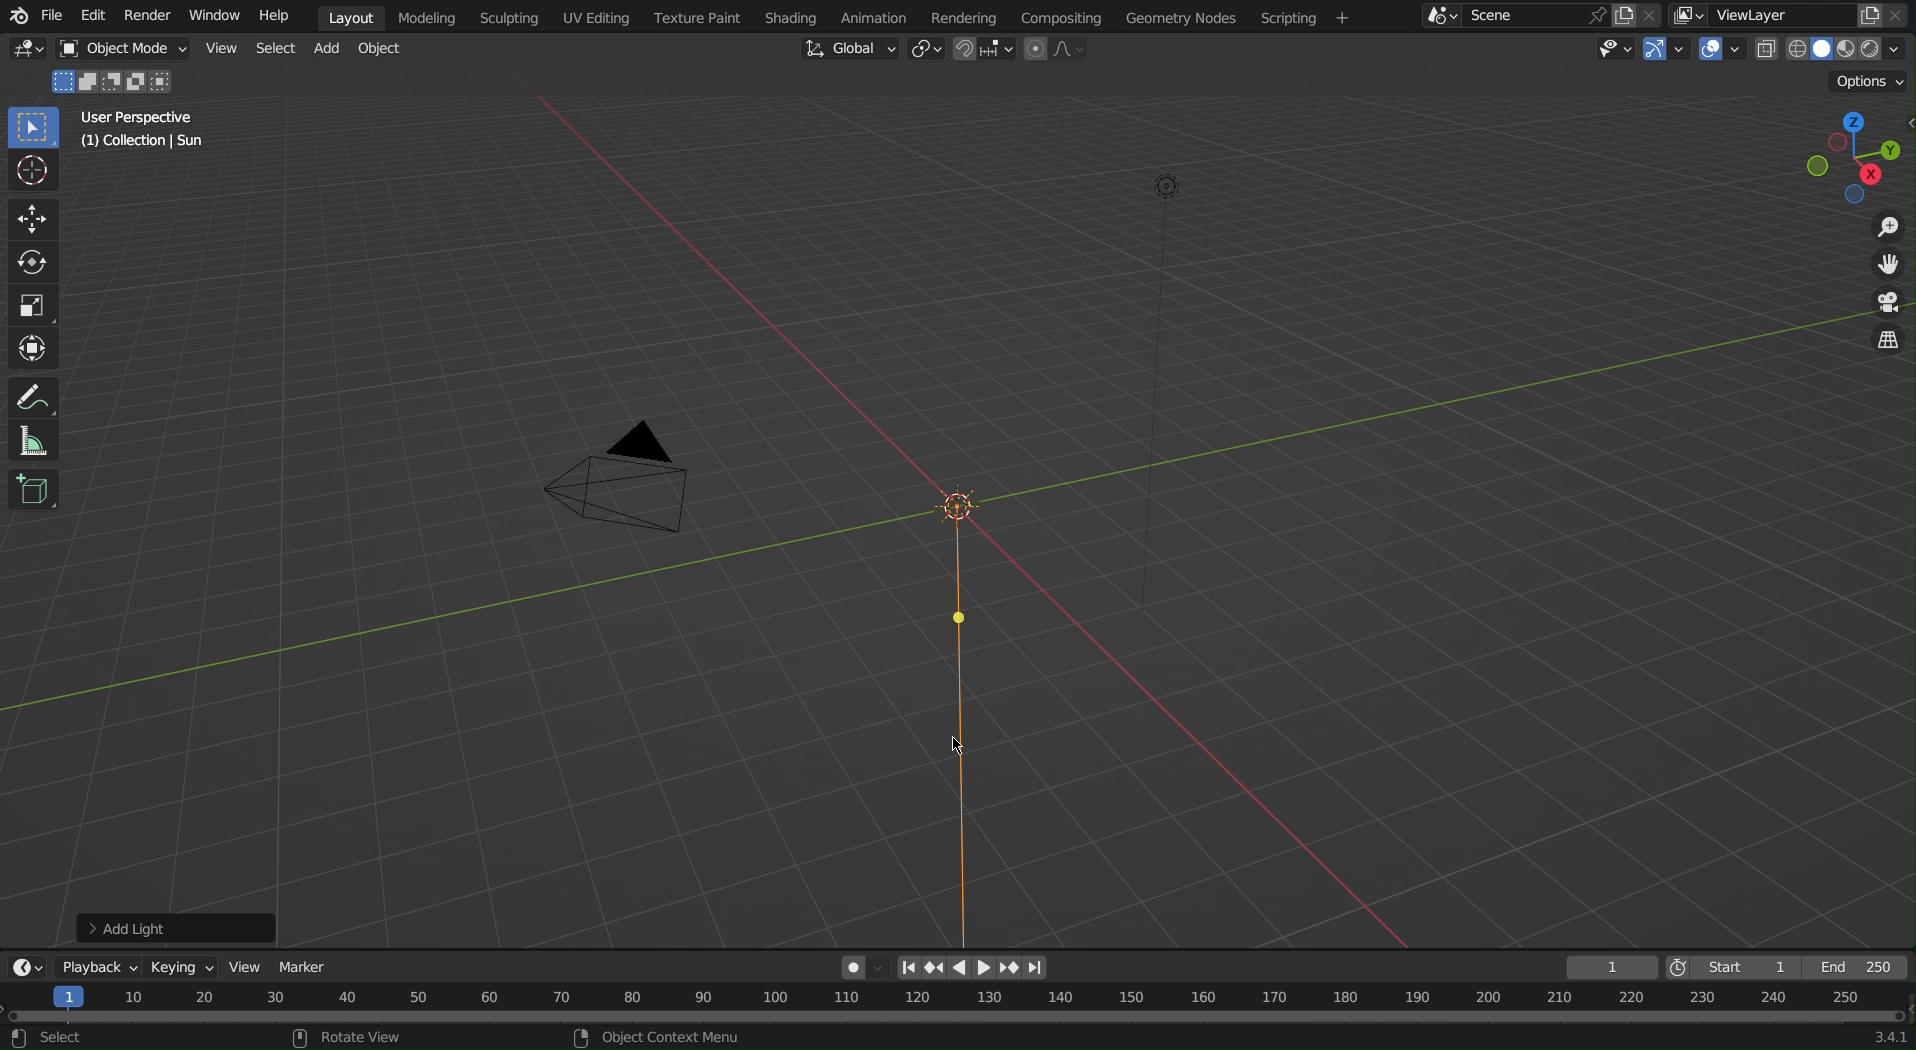 The width and height of the screenshot is (1916, 1050). What do you see at coordinates (212, 17) in the screenshot?
I see `Window` at bounding box center [212, 17].